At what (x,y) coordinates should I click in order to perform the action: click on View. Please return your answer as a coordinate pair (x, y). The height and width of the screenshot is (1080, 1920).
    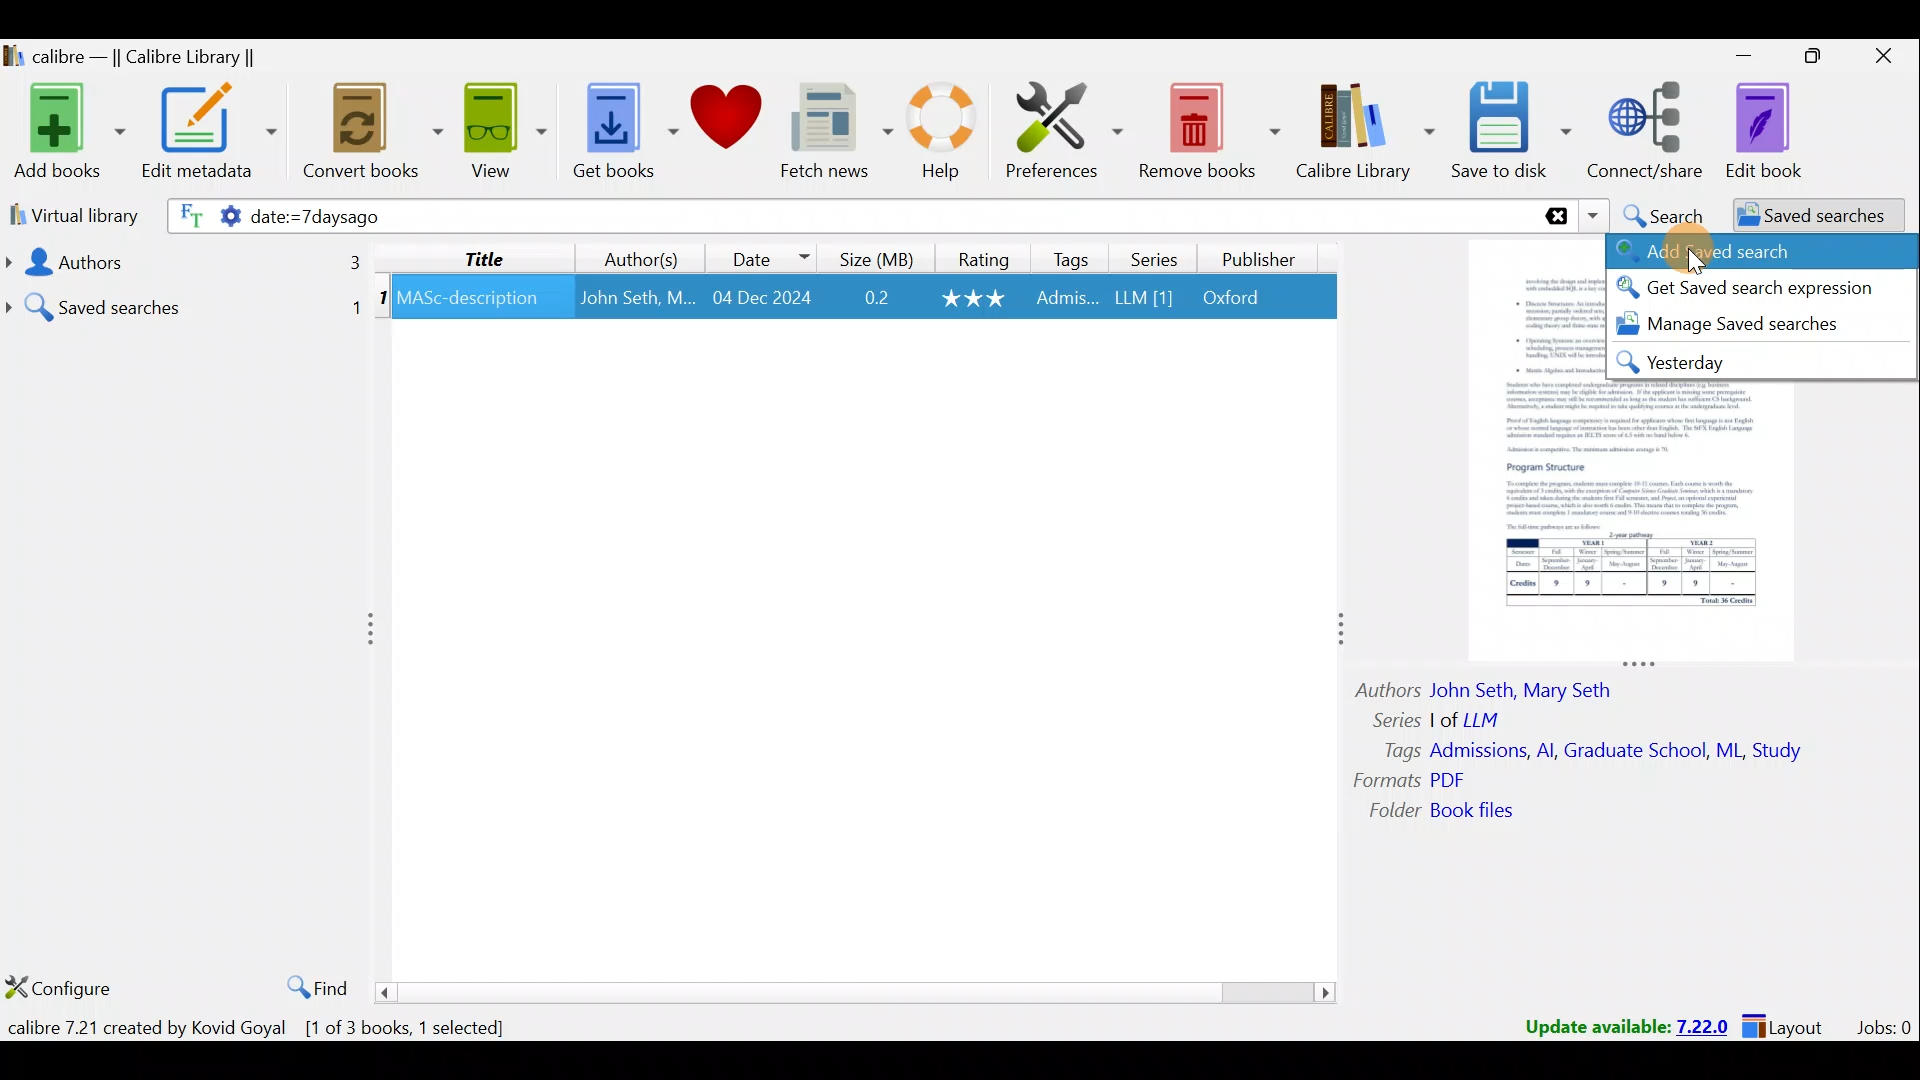
    Looking at the image, I should click on (500, 133).